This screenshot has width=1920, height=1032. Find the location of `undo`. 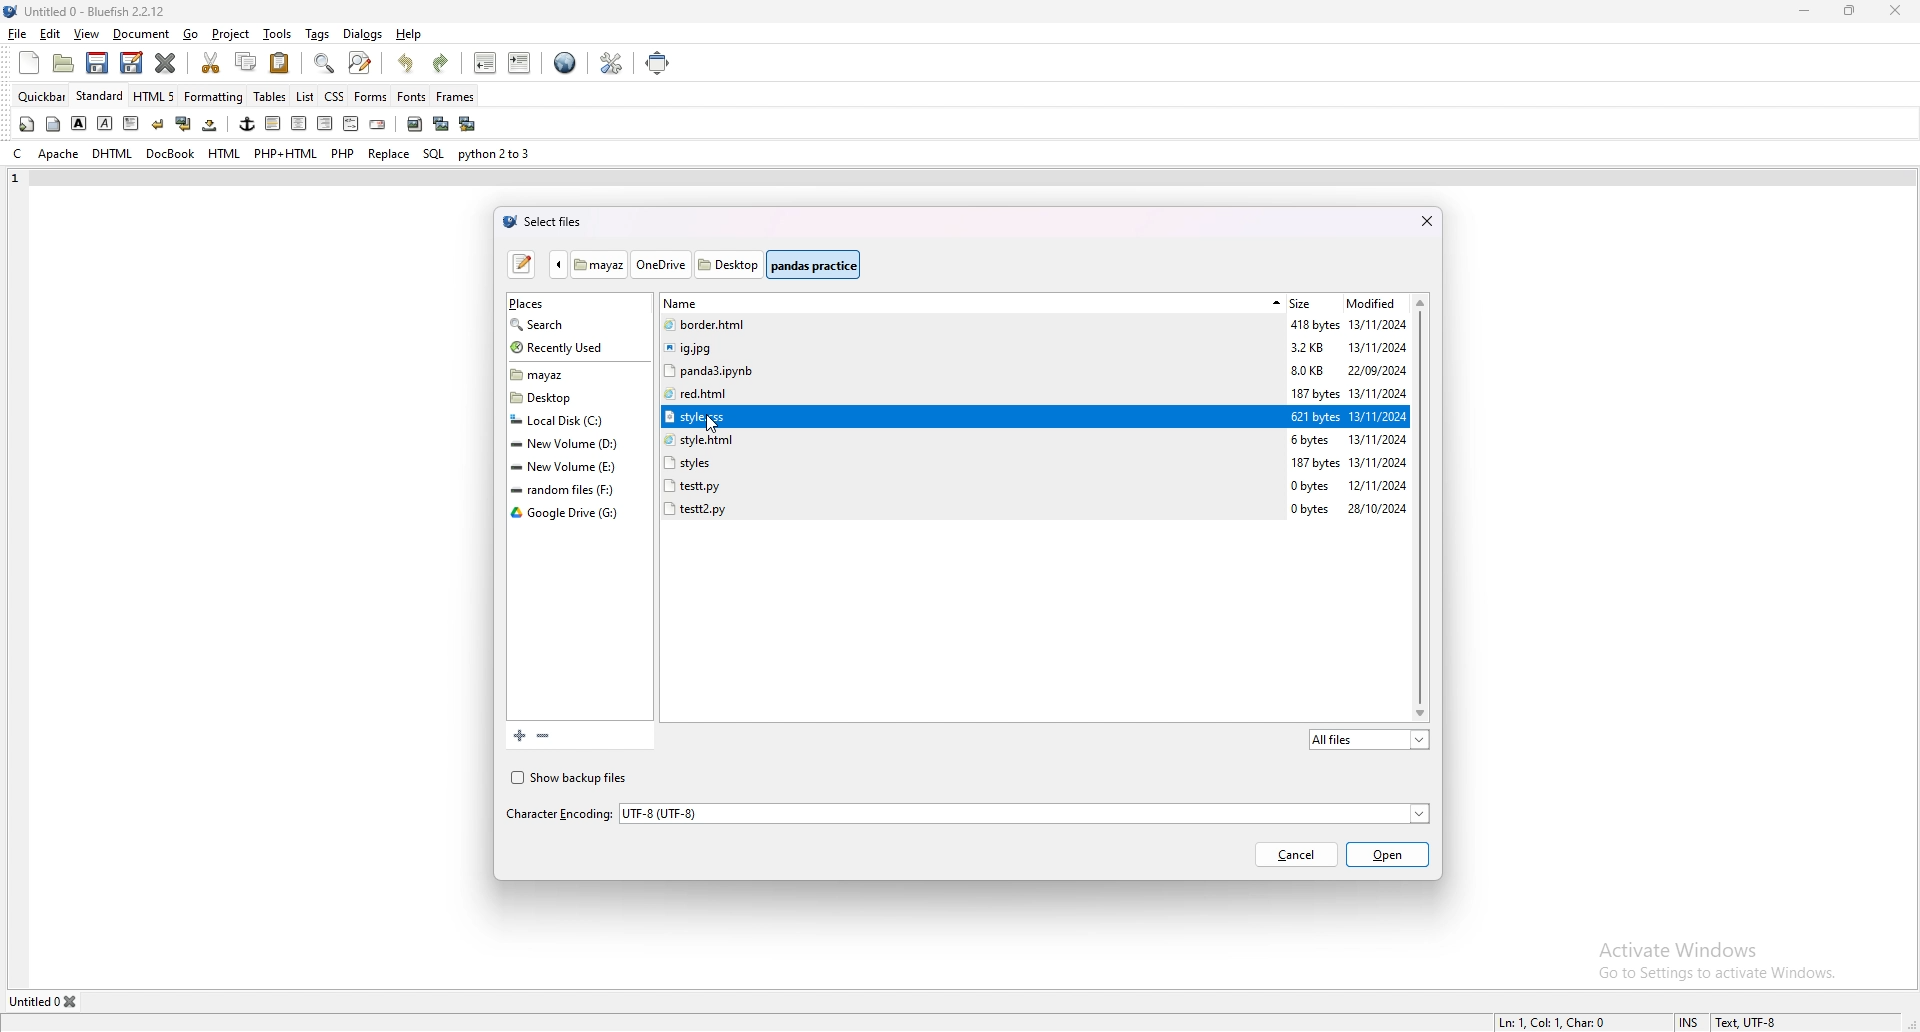

undo is located at coordinates (408, 63).